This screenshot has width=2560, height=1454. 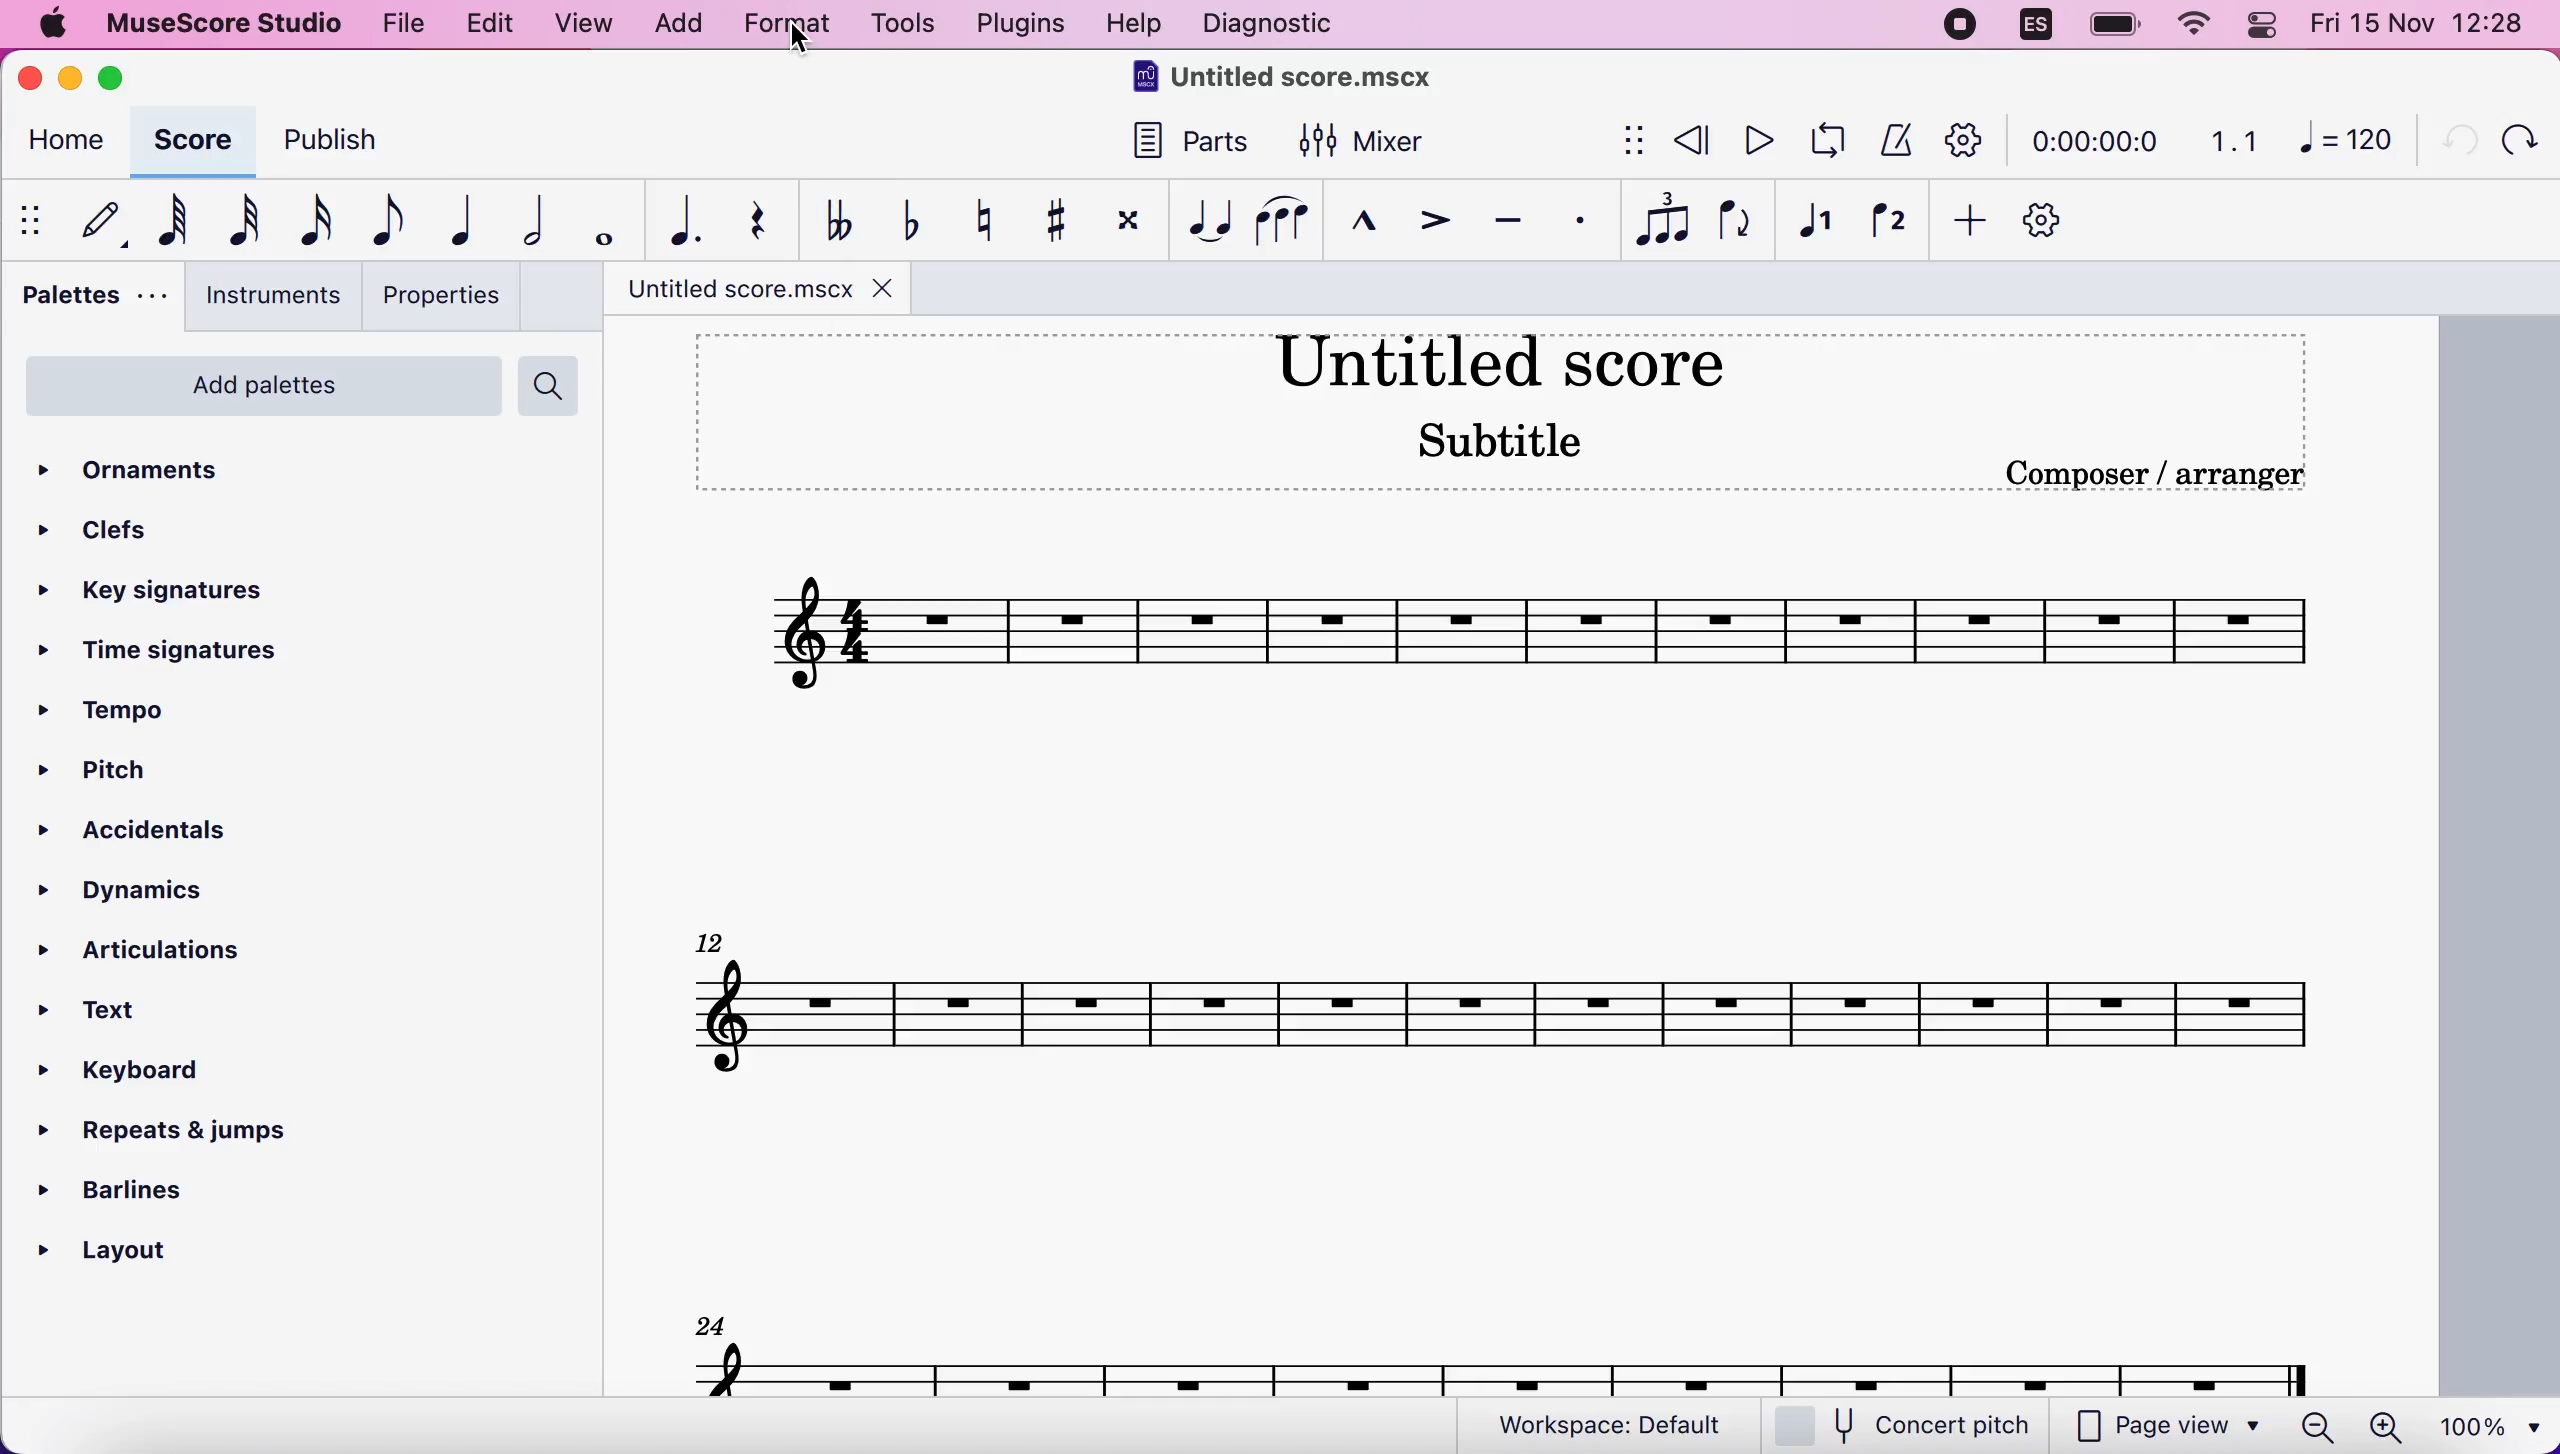 I want to click on marcatto, so click(x=1357, y=227).